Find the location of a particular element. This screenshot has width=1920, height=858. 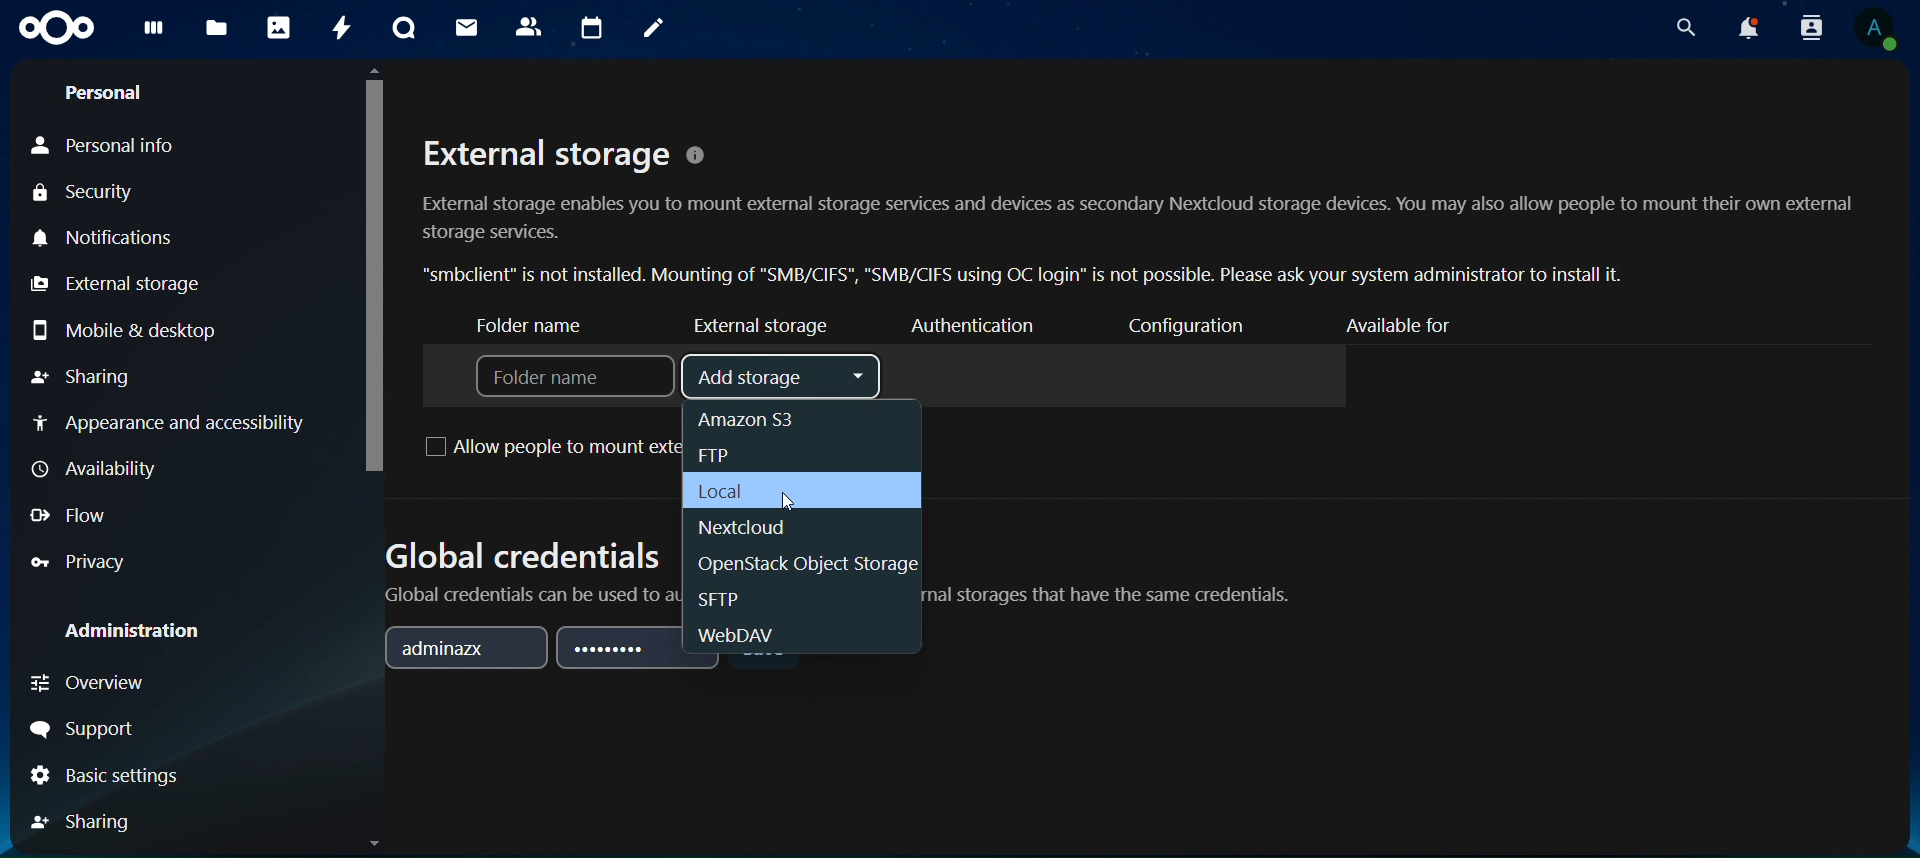

files is located at coordinates (216, 30).